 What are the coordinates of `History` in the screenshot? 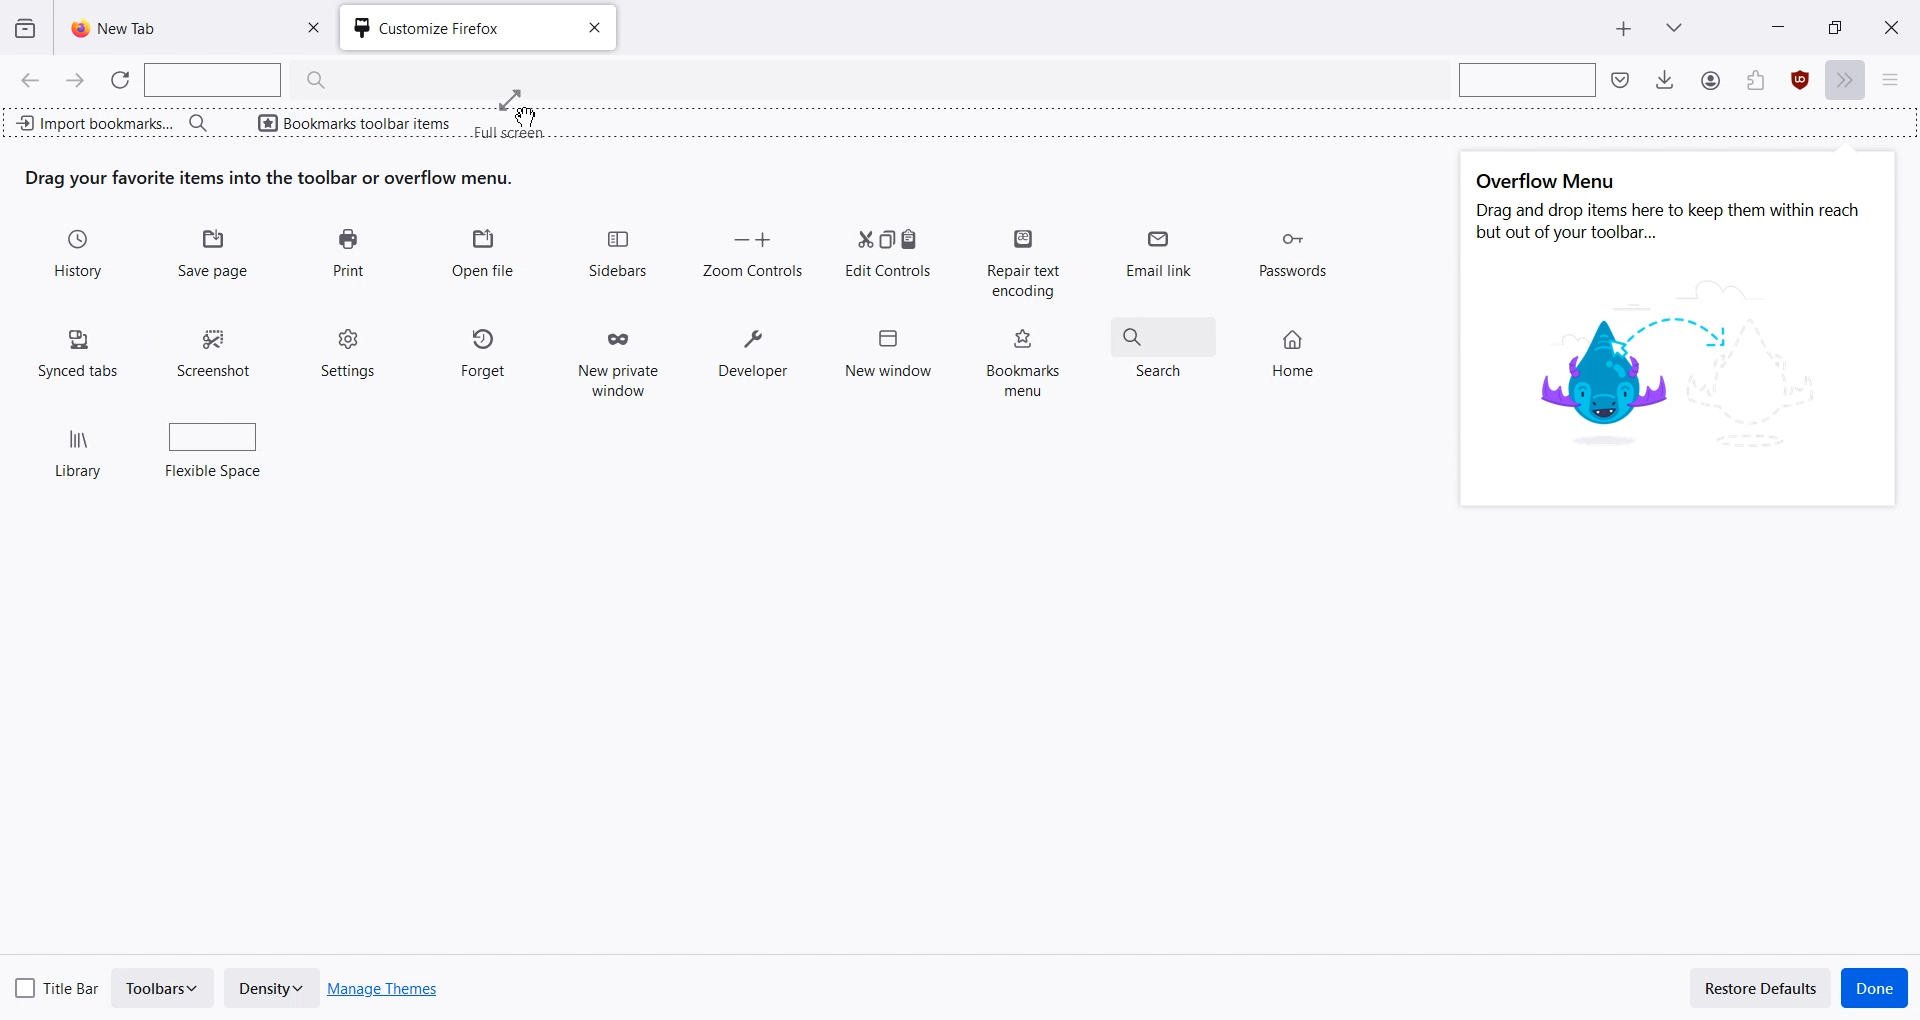 It's located at (81, 255).